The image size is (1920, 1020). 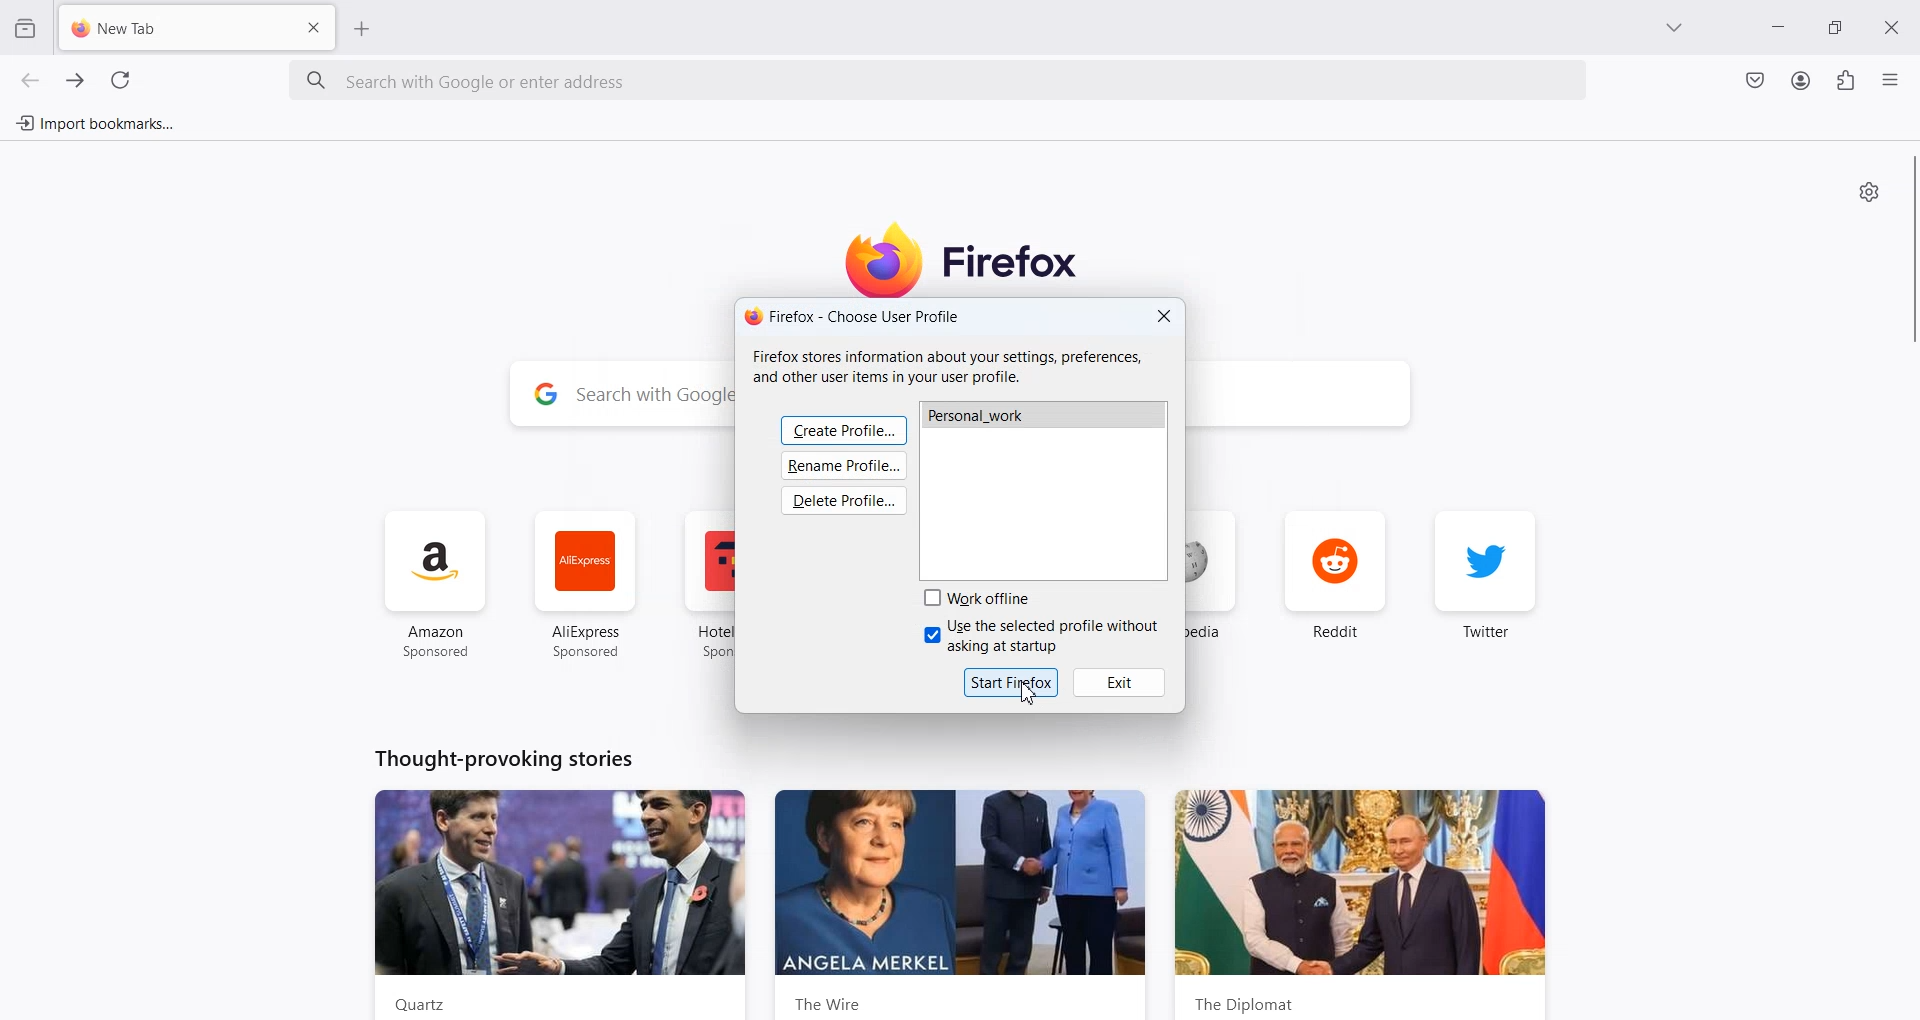 I want to click on Wikipedia, so click(x=1217, y=587).